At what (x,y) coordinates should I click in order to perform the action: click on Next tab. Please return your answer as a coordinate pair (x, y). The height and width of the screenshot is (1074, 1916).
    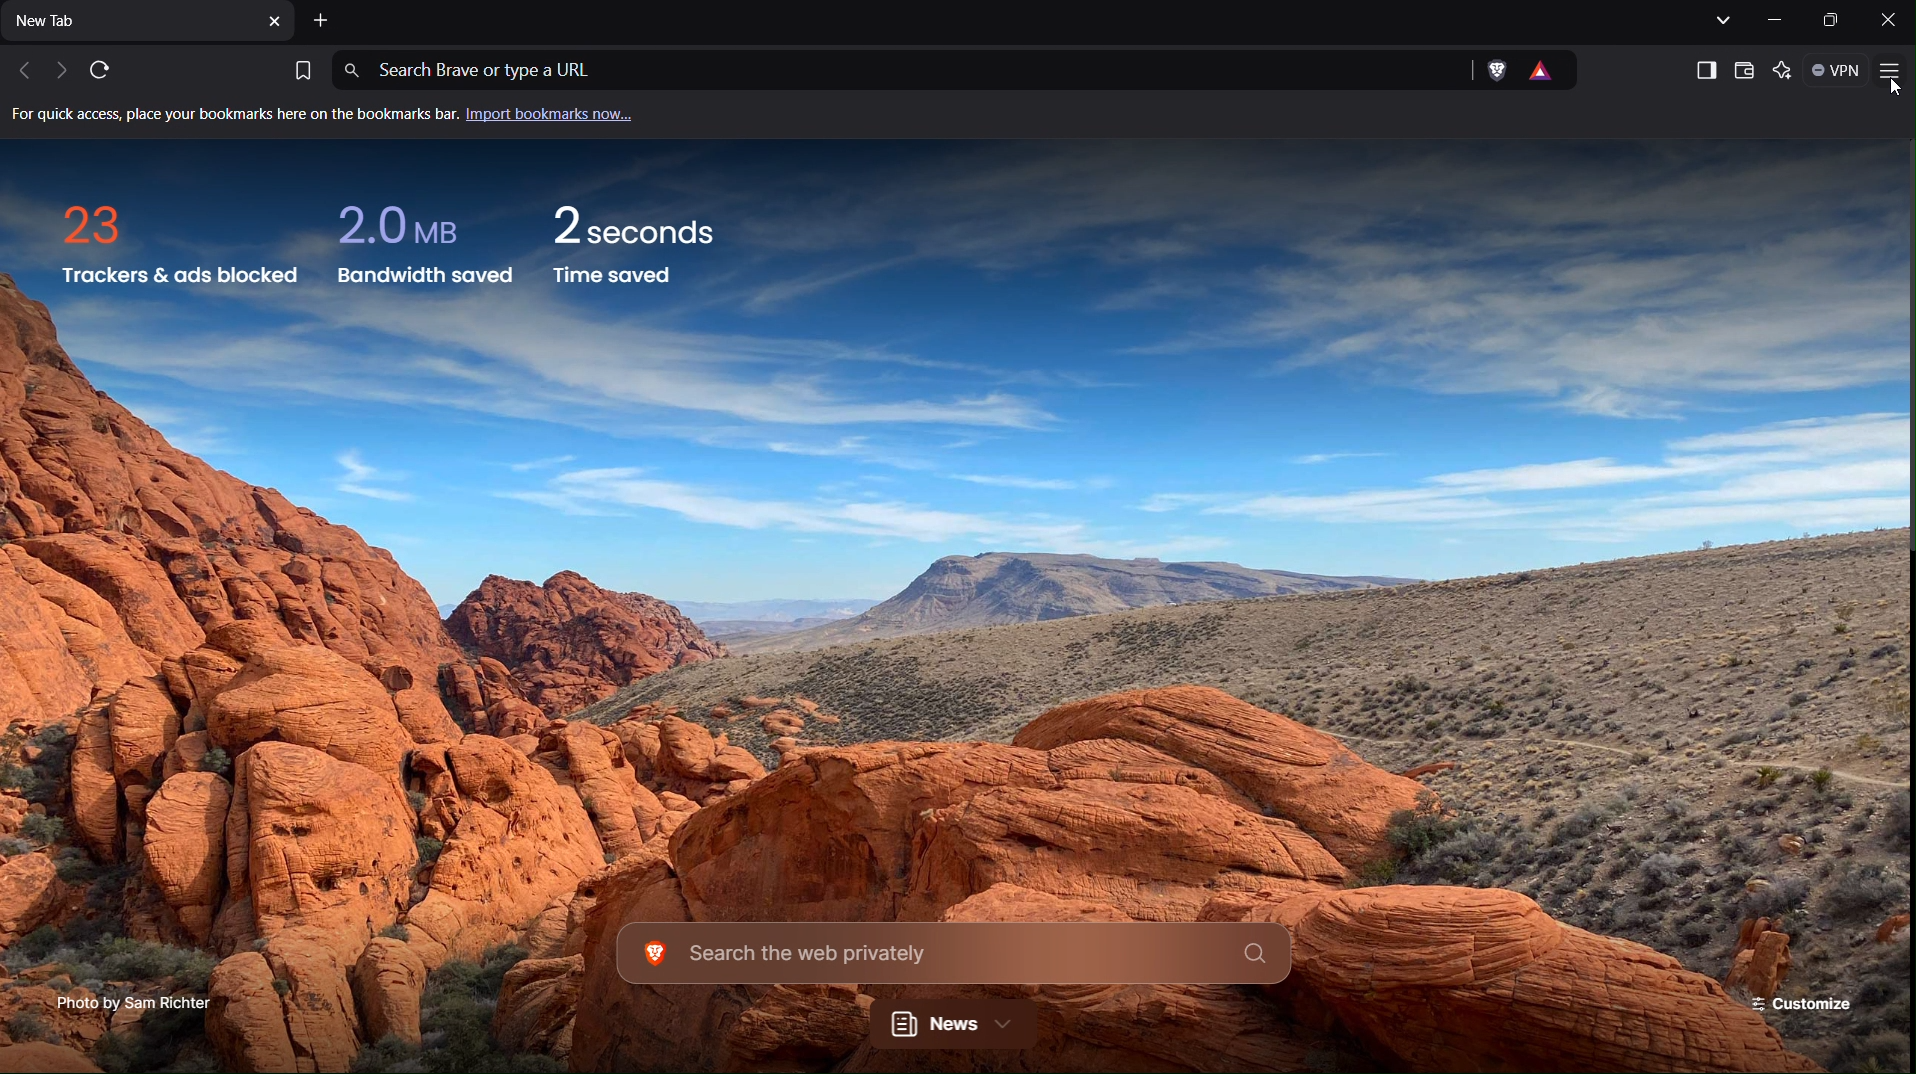
    Looking at the image, I should click on (59, 71).